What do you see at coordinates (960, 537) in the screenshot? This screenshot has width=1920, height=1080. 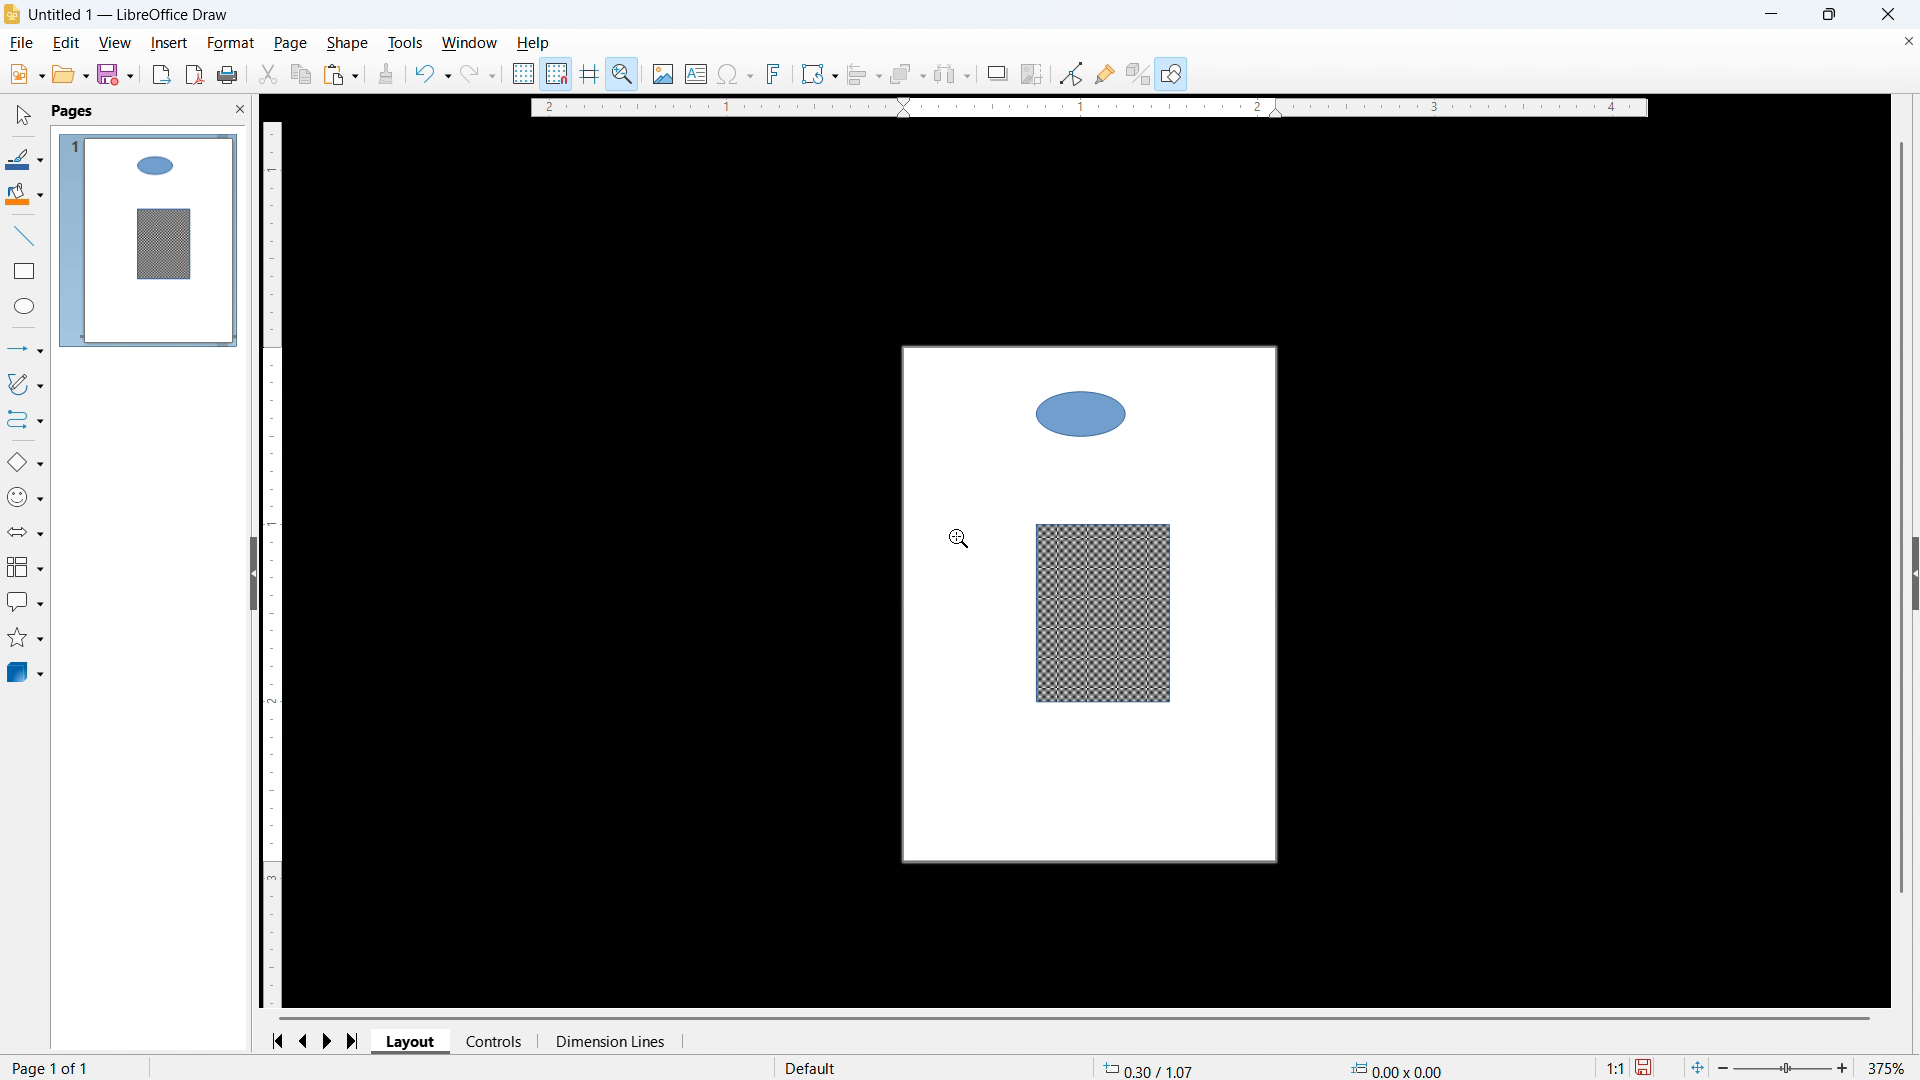 I see `Cursor as zoom tool` at bounding box center [960, 537].